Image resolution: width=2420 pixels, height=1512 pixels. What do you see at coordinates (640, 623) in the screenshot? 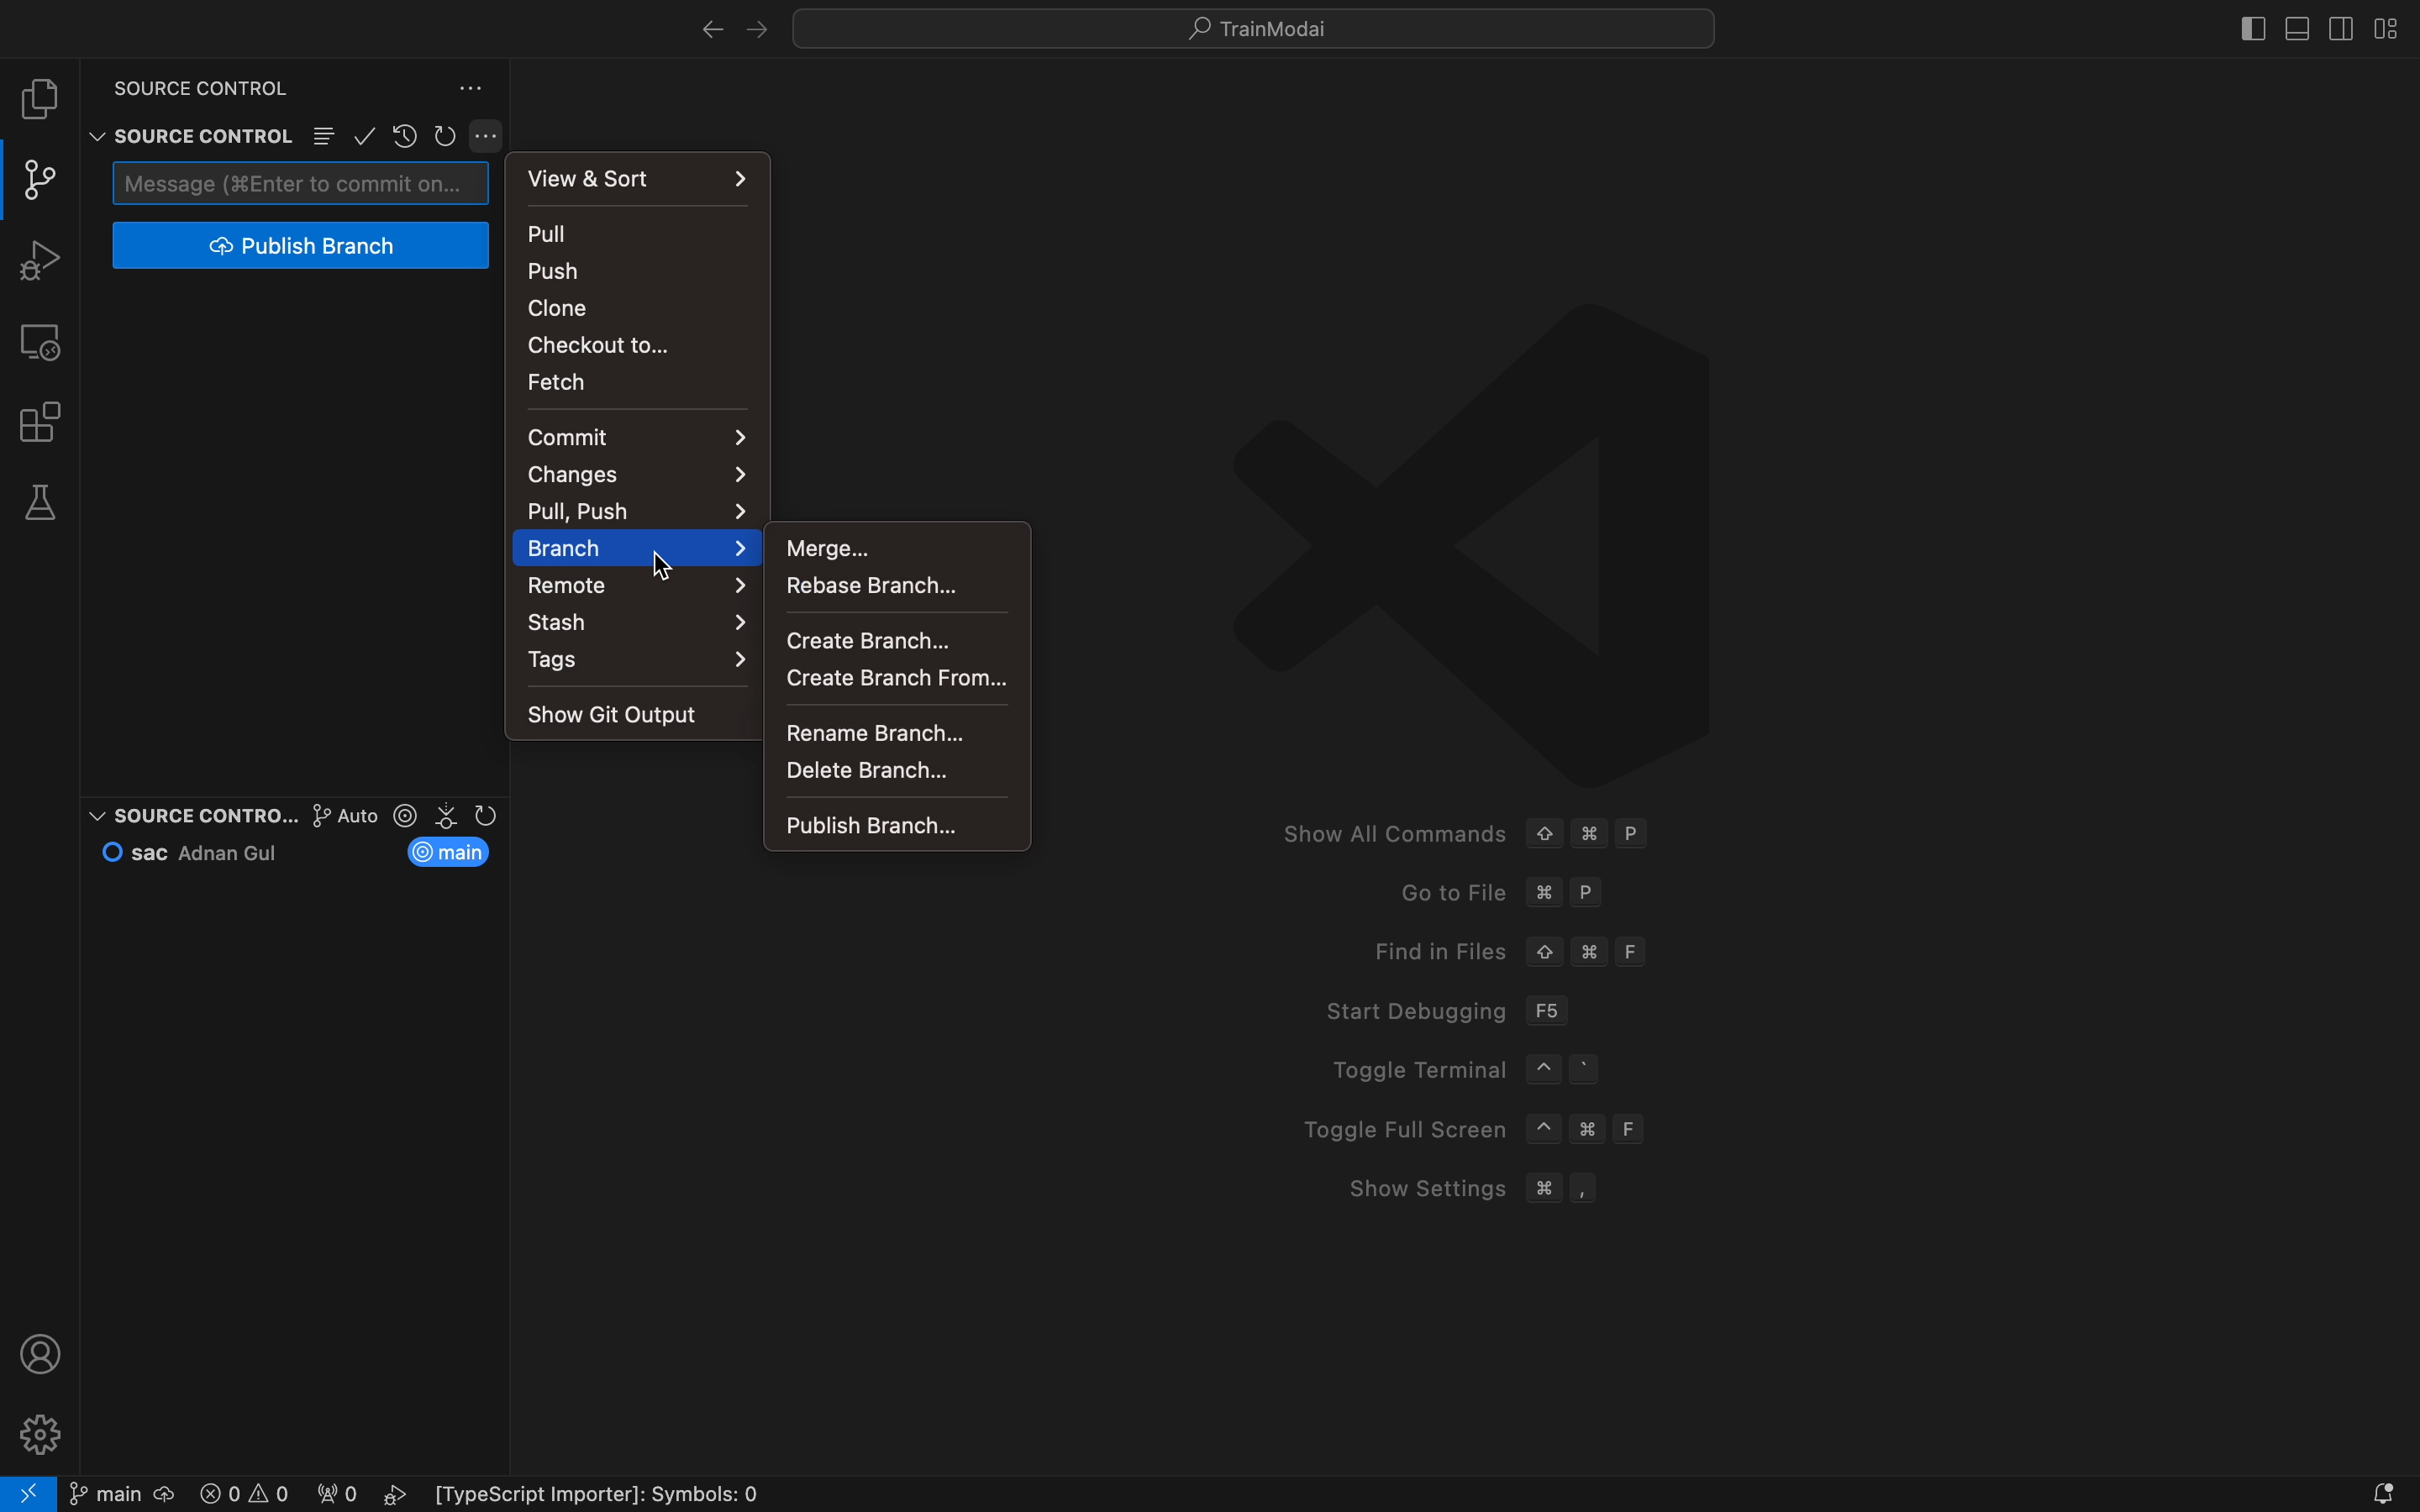
I see `stash` at bounding box center [640, 623].